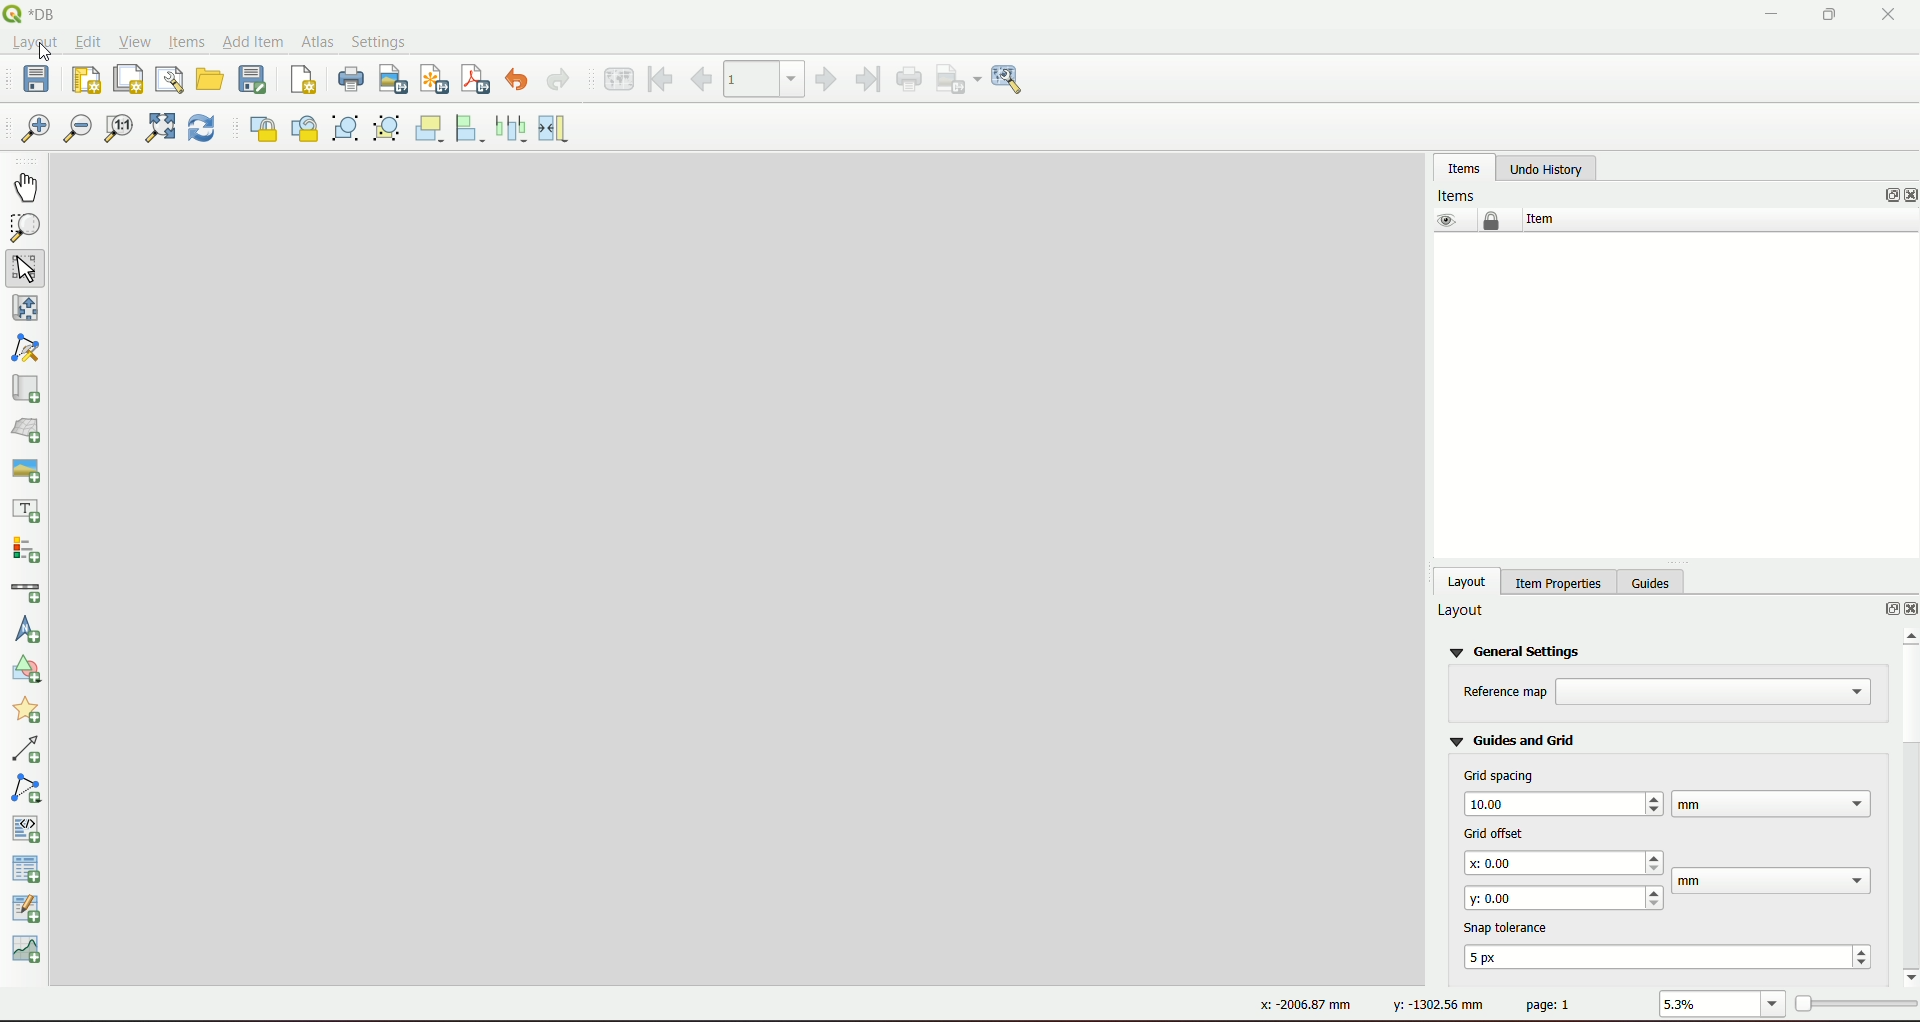 The height and width of the screenshot is (1022, 1920). Describe the element at coordinates (28, 511) in the screenshot. I see `add label` at that location.